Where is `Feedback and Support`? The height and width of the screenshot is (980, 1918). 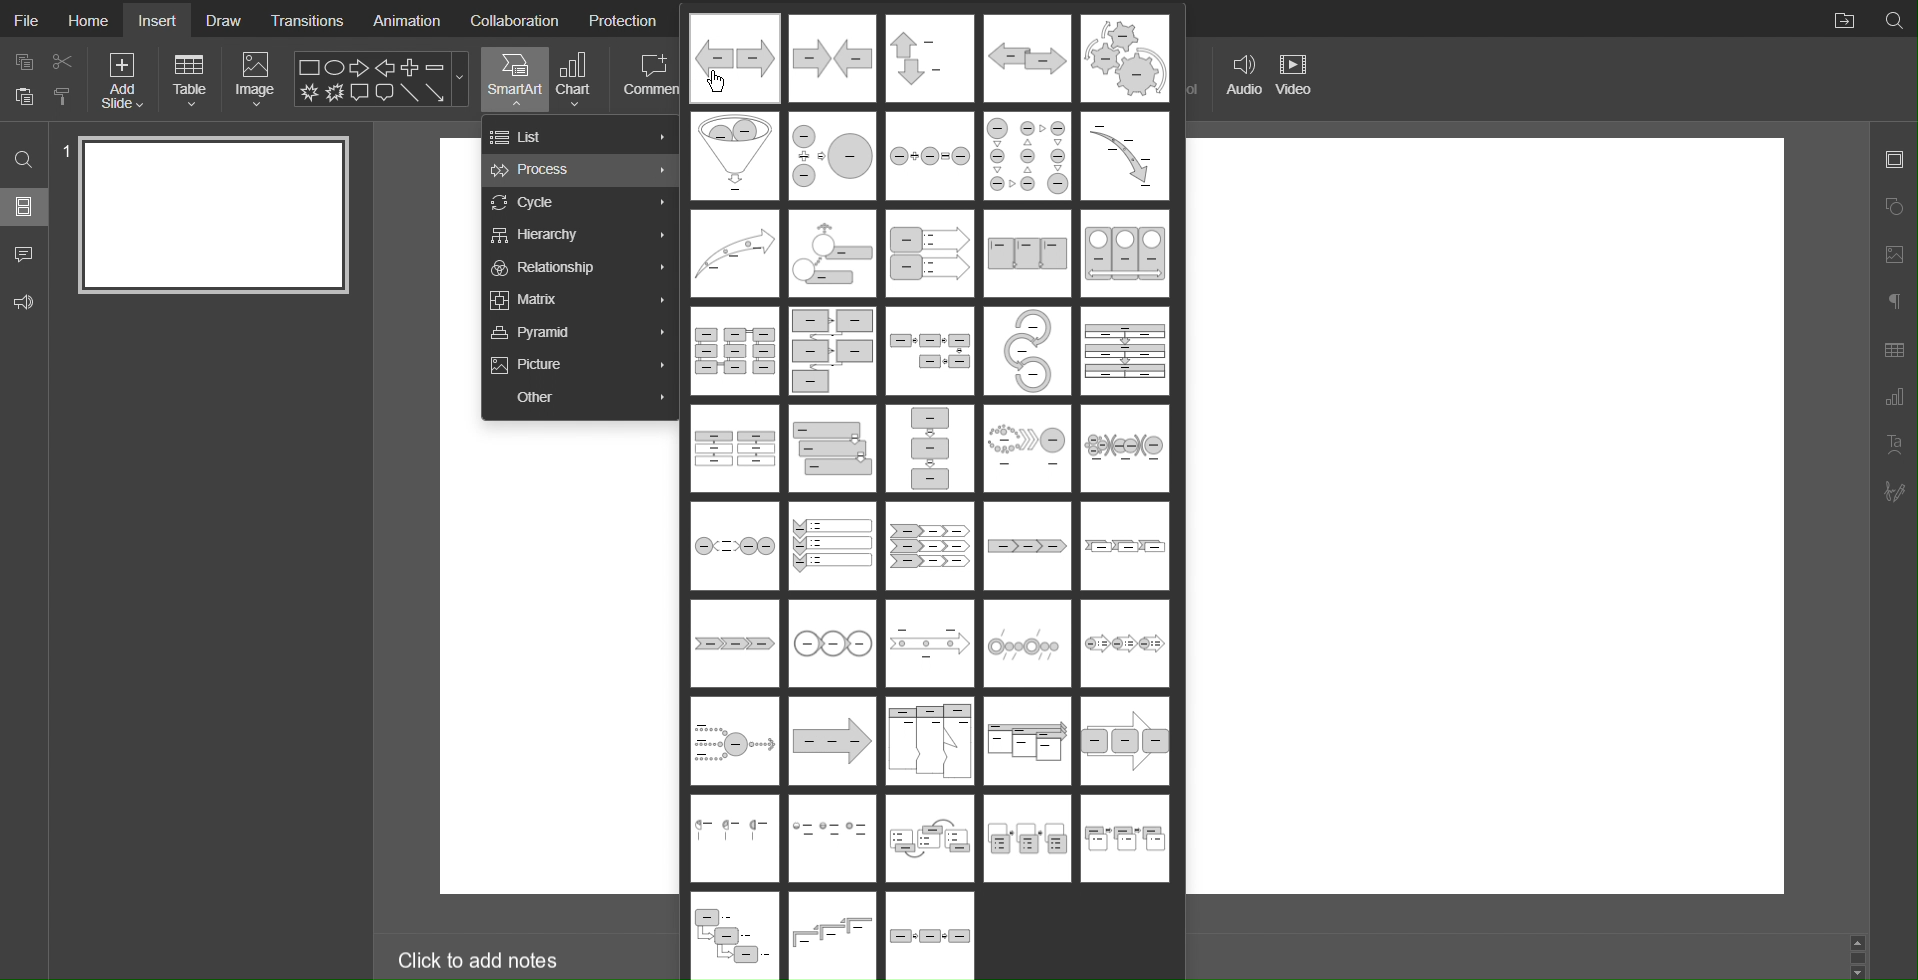
Feedback and Support is located at coordinates (25, 299).